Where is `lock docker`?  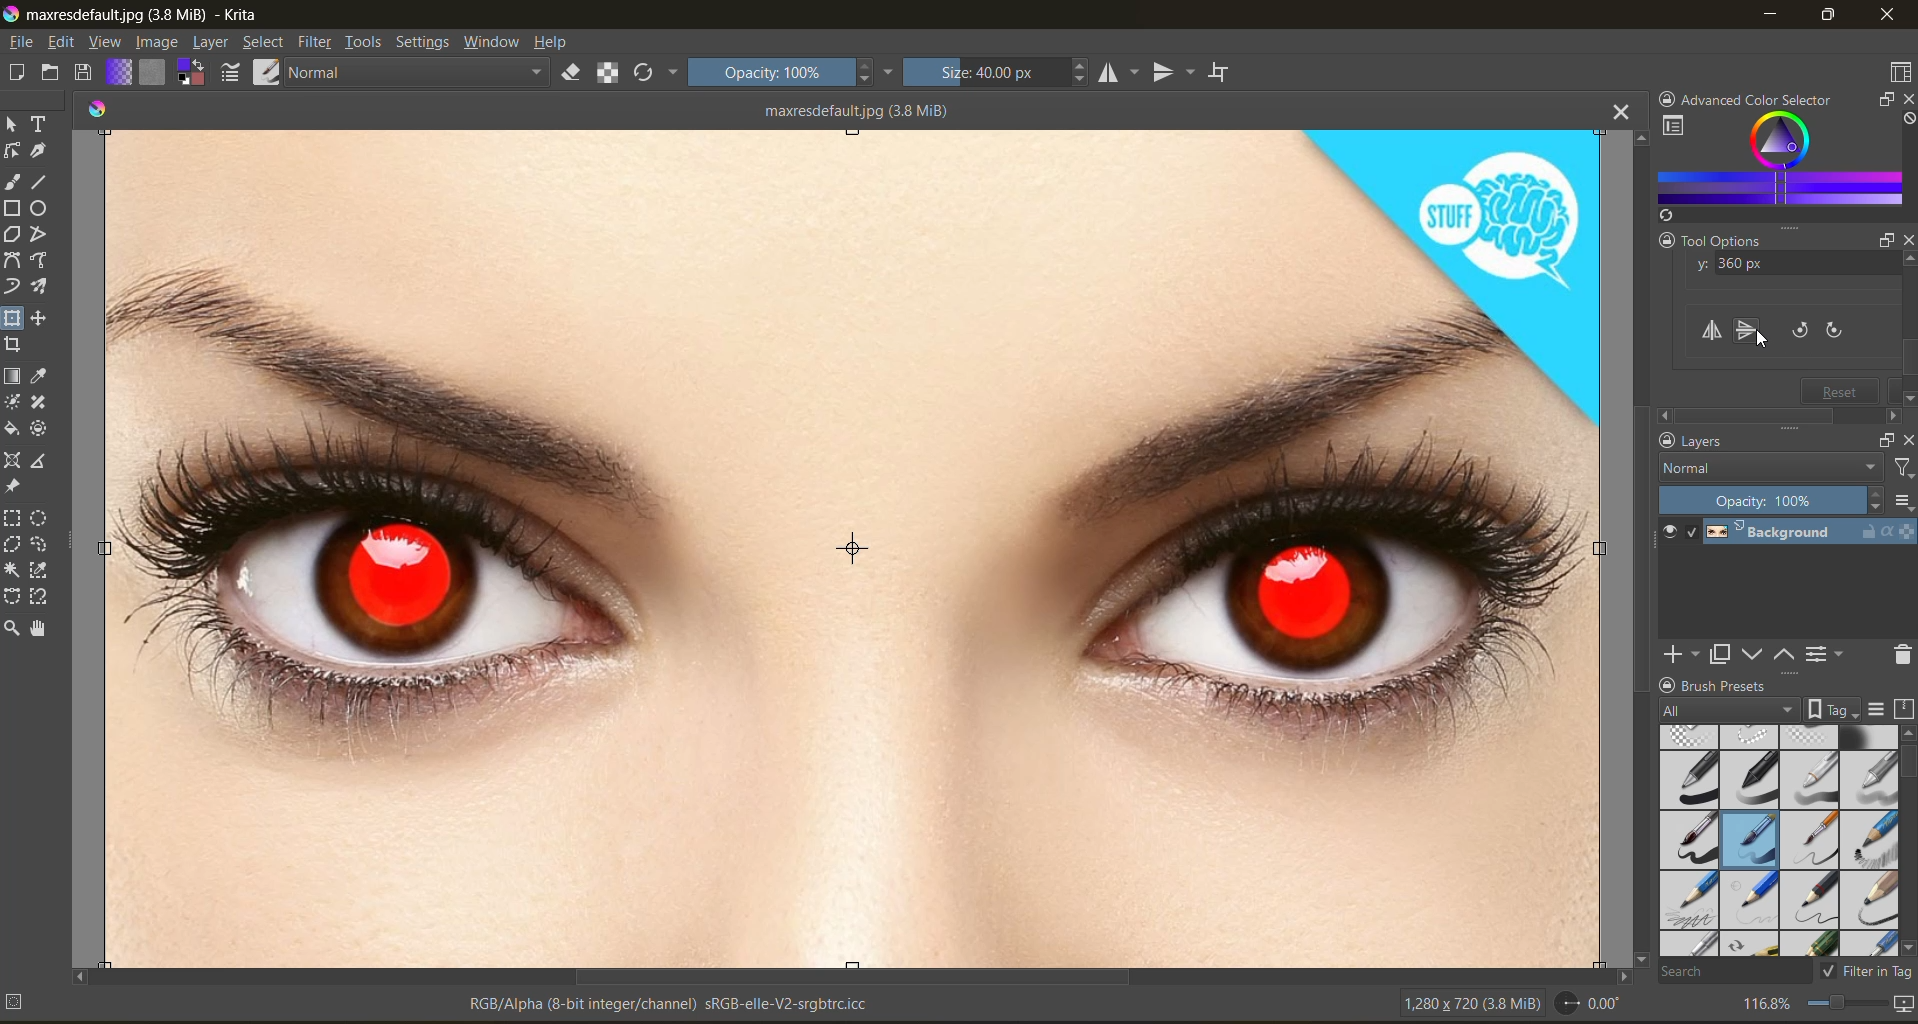
lock docker is located at coordinates (1668, 685).